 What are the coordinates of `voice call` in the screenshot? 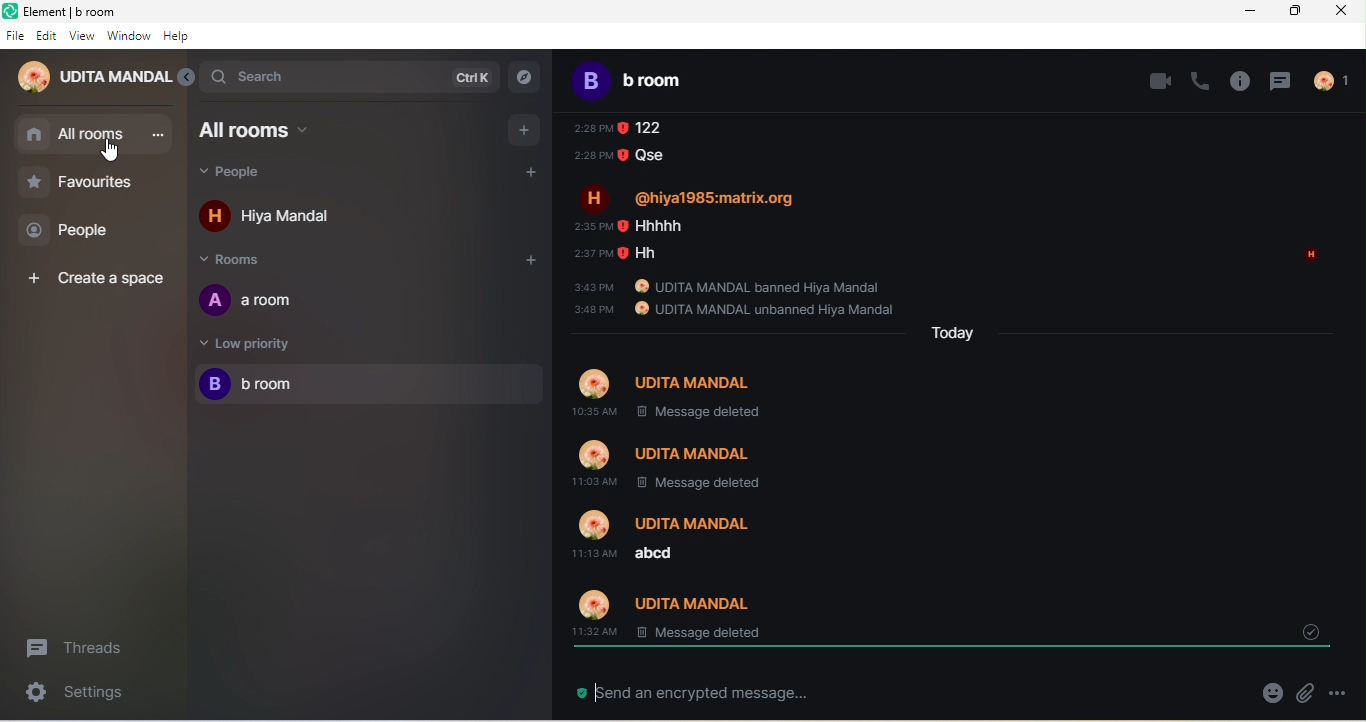 It's located at (1195, 79).